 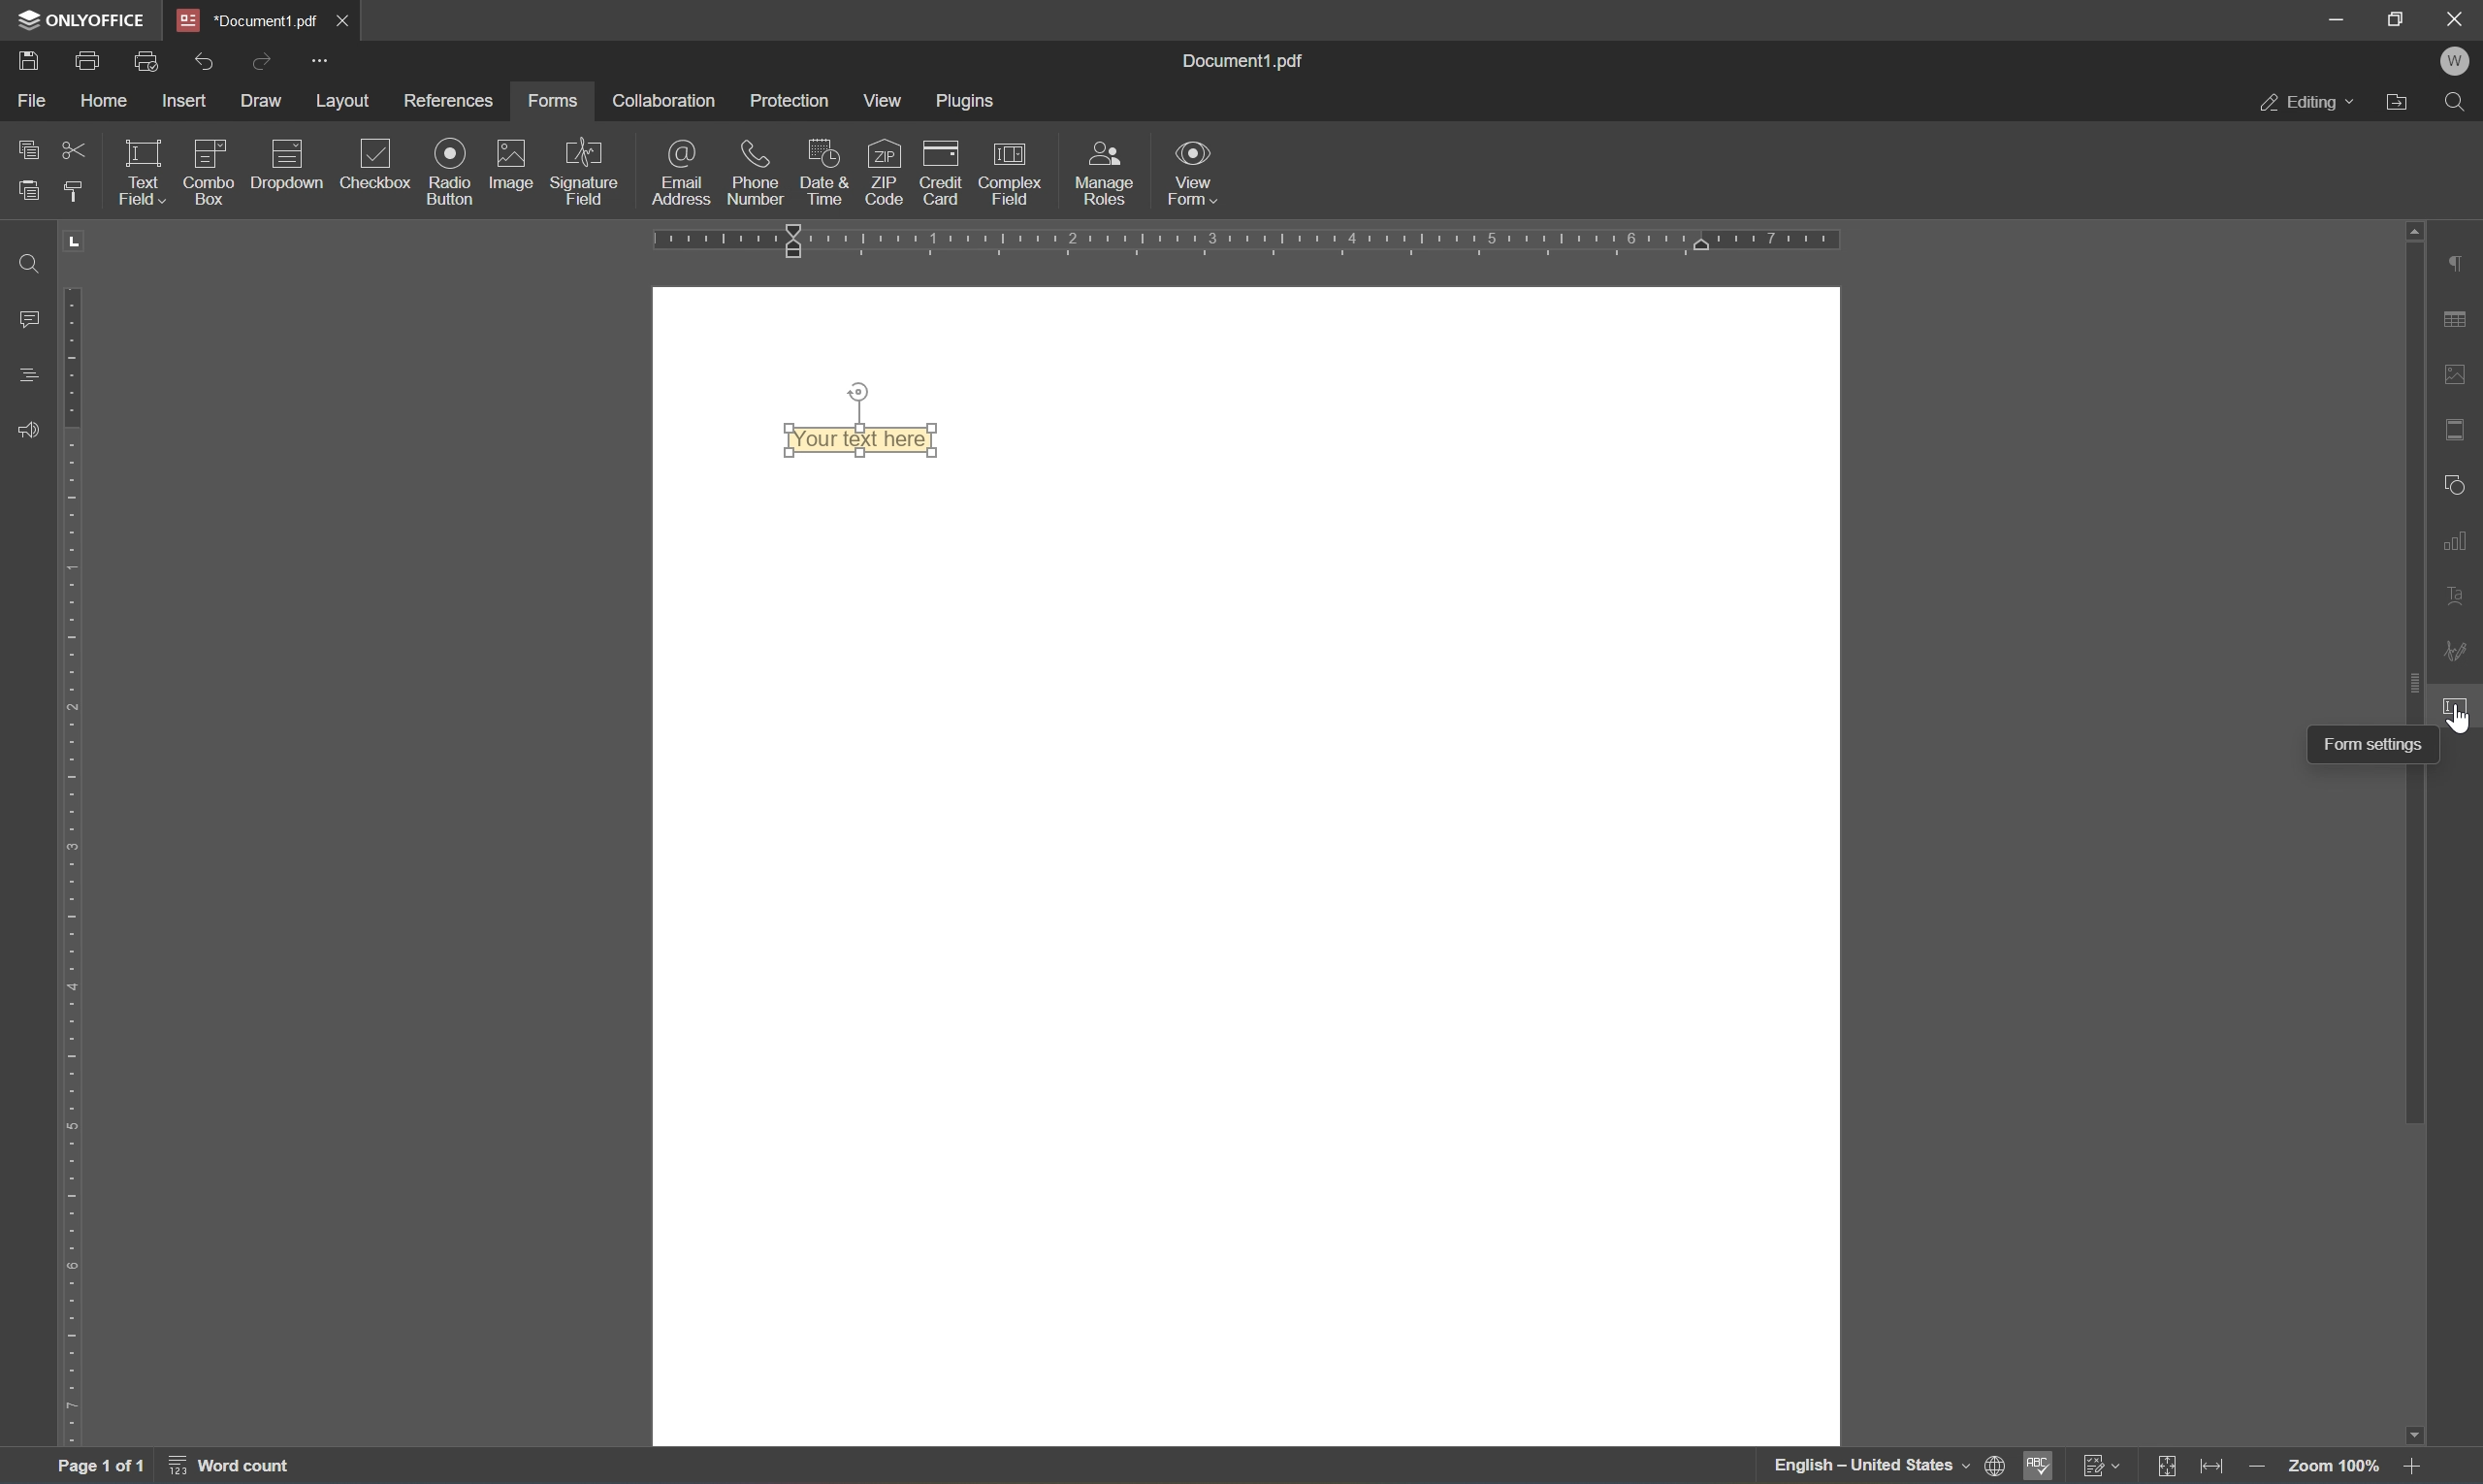 What do you see at coordinates (1996, 1467) in the screenshot?
I see `set document language` at bounding box center [1996, 1467].